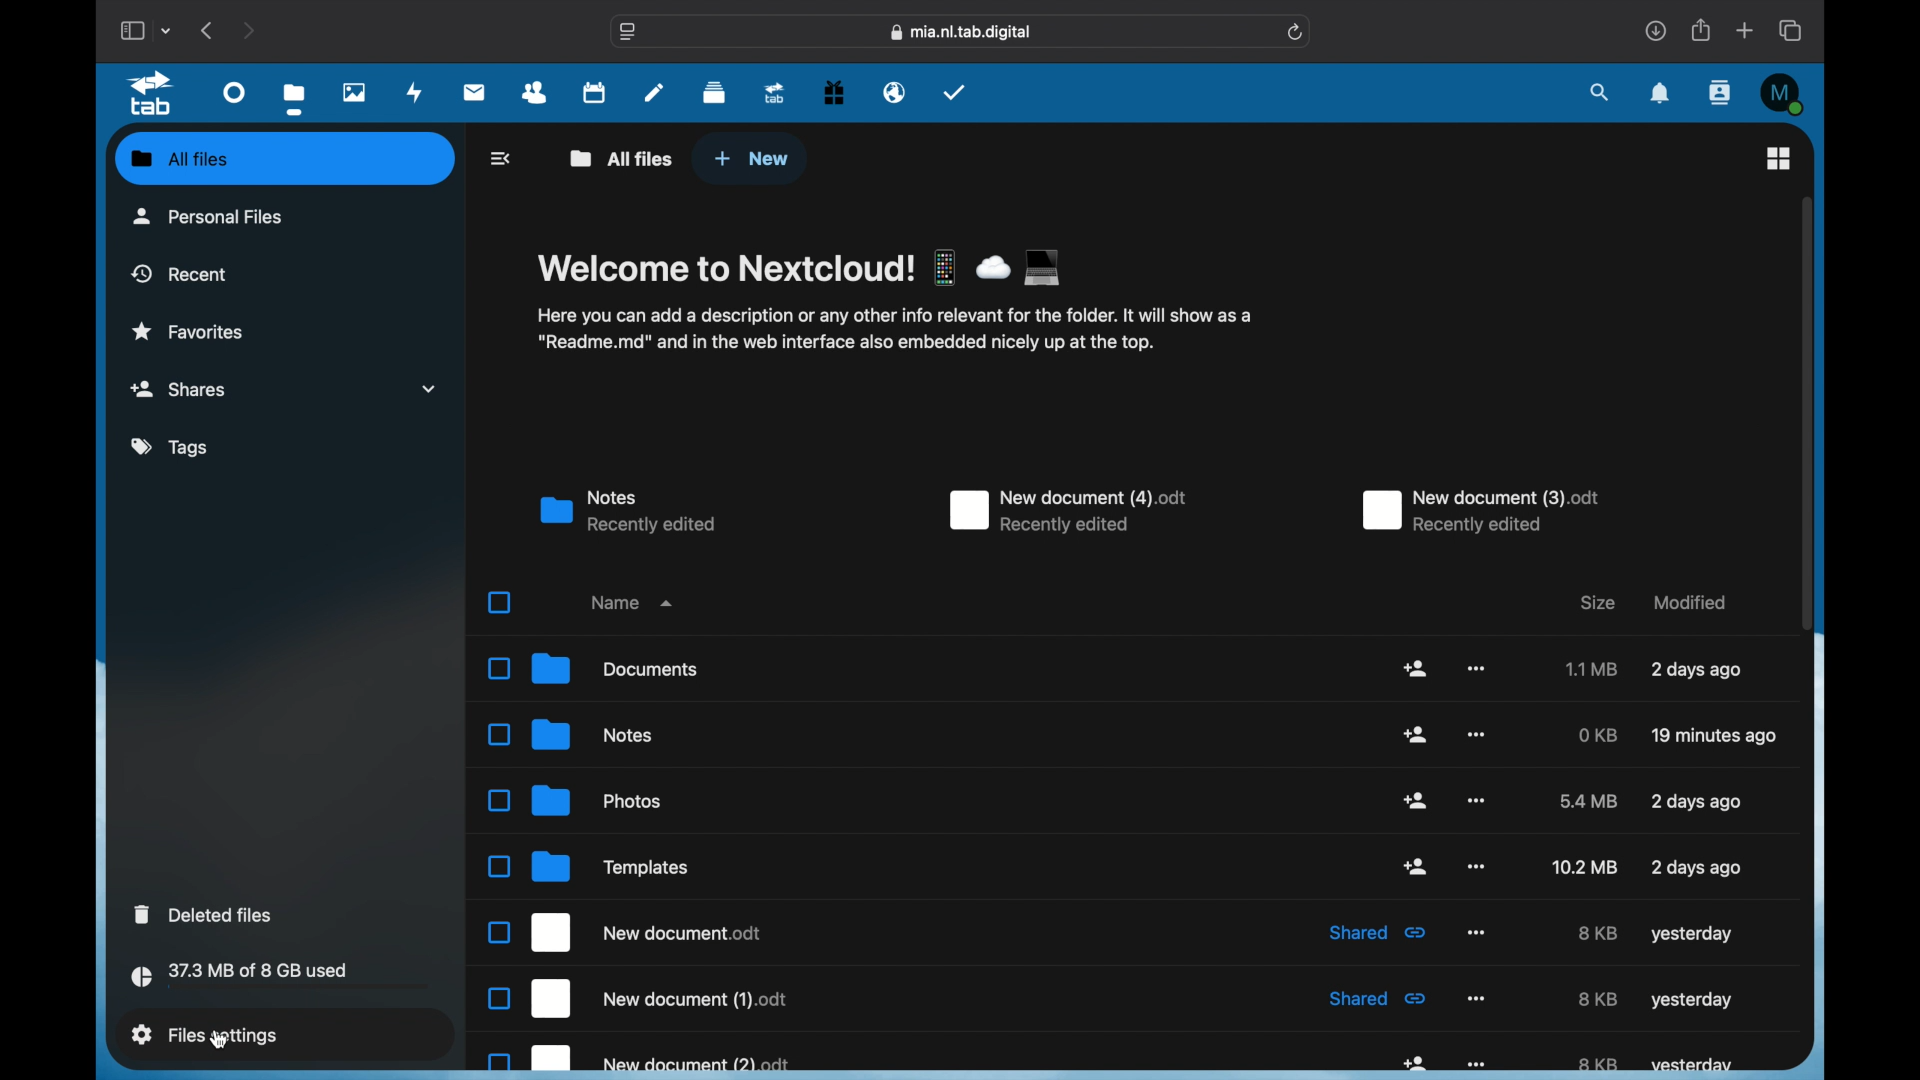 This screenshot has height=1080, width=1920. What do you see at coordinates (1475, 668) in the screenshot?
I see `more options` at bounding box center [1475, 668].